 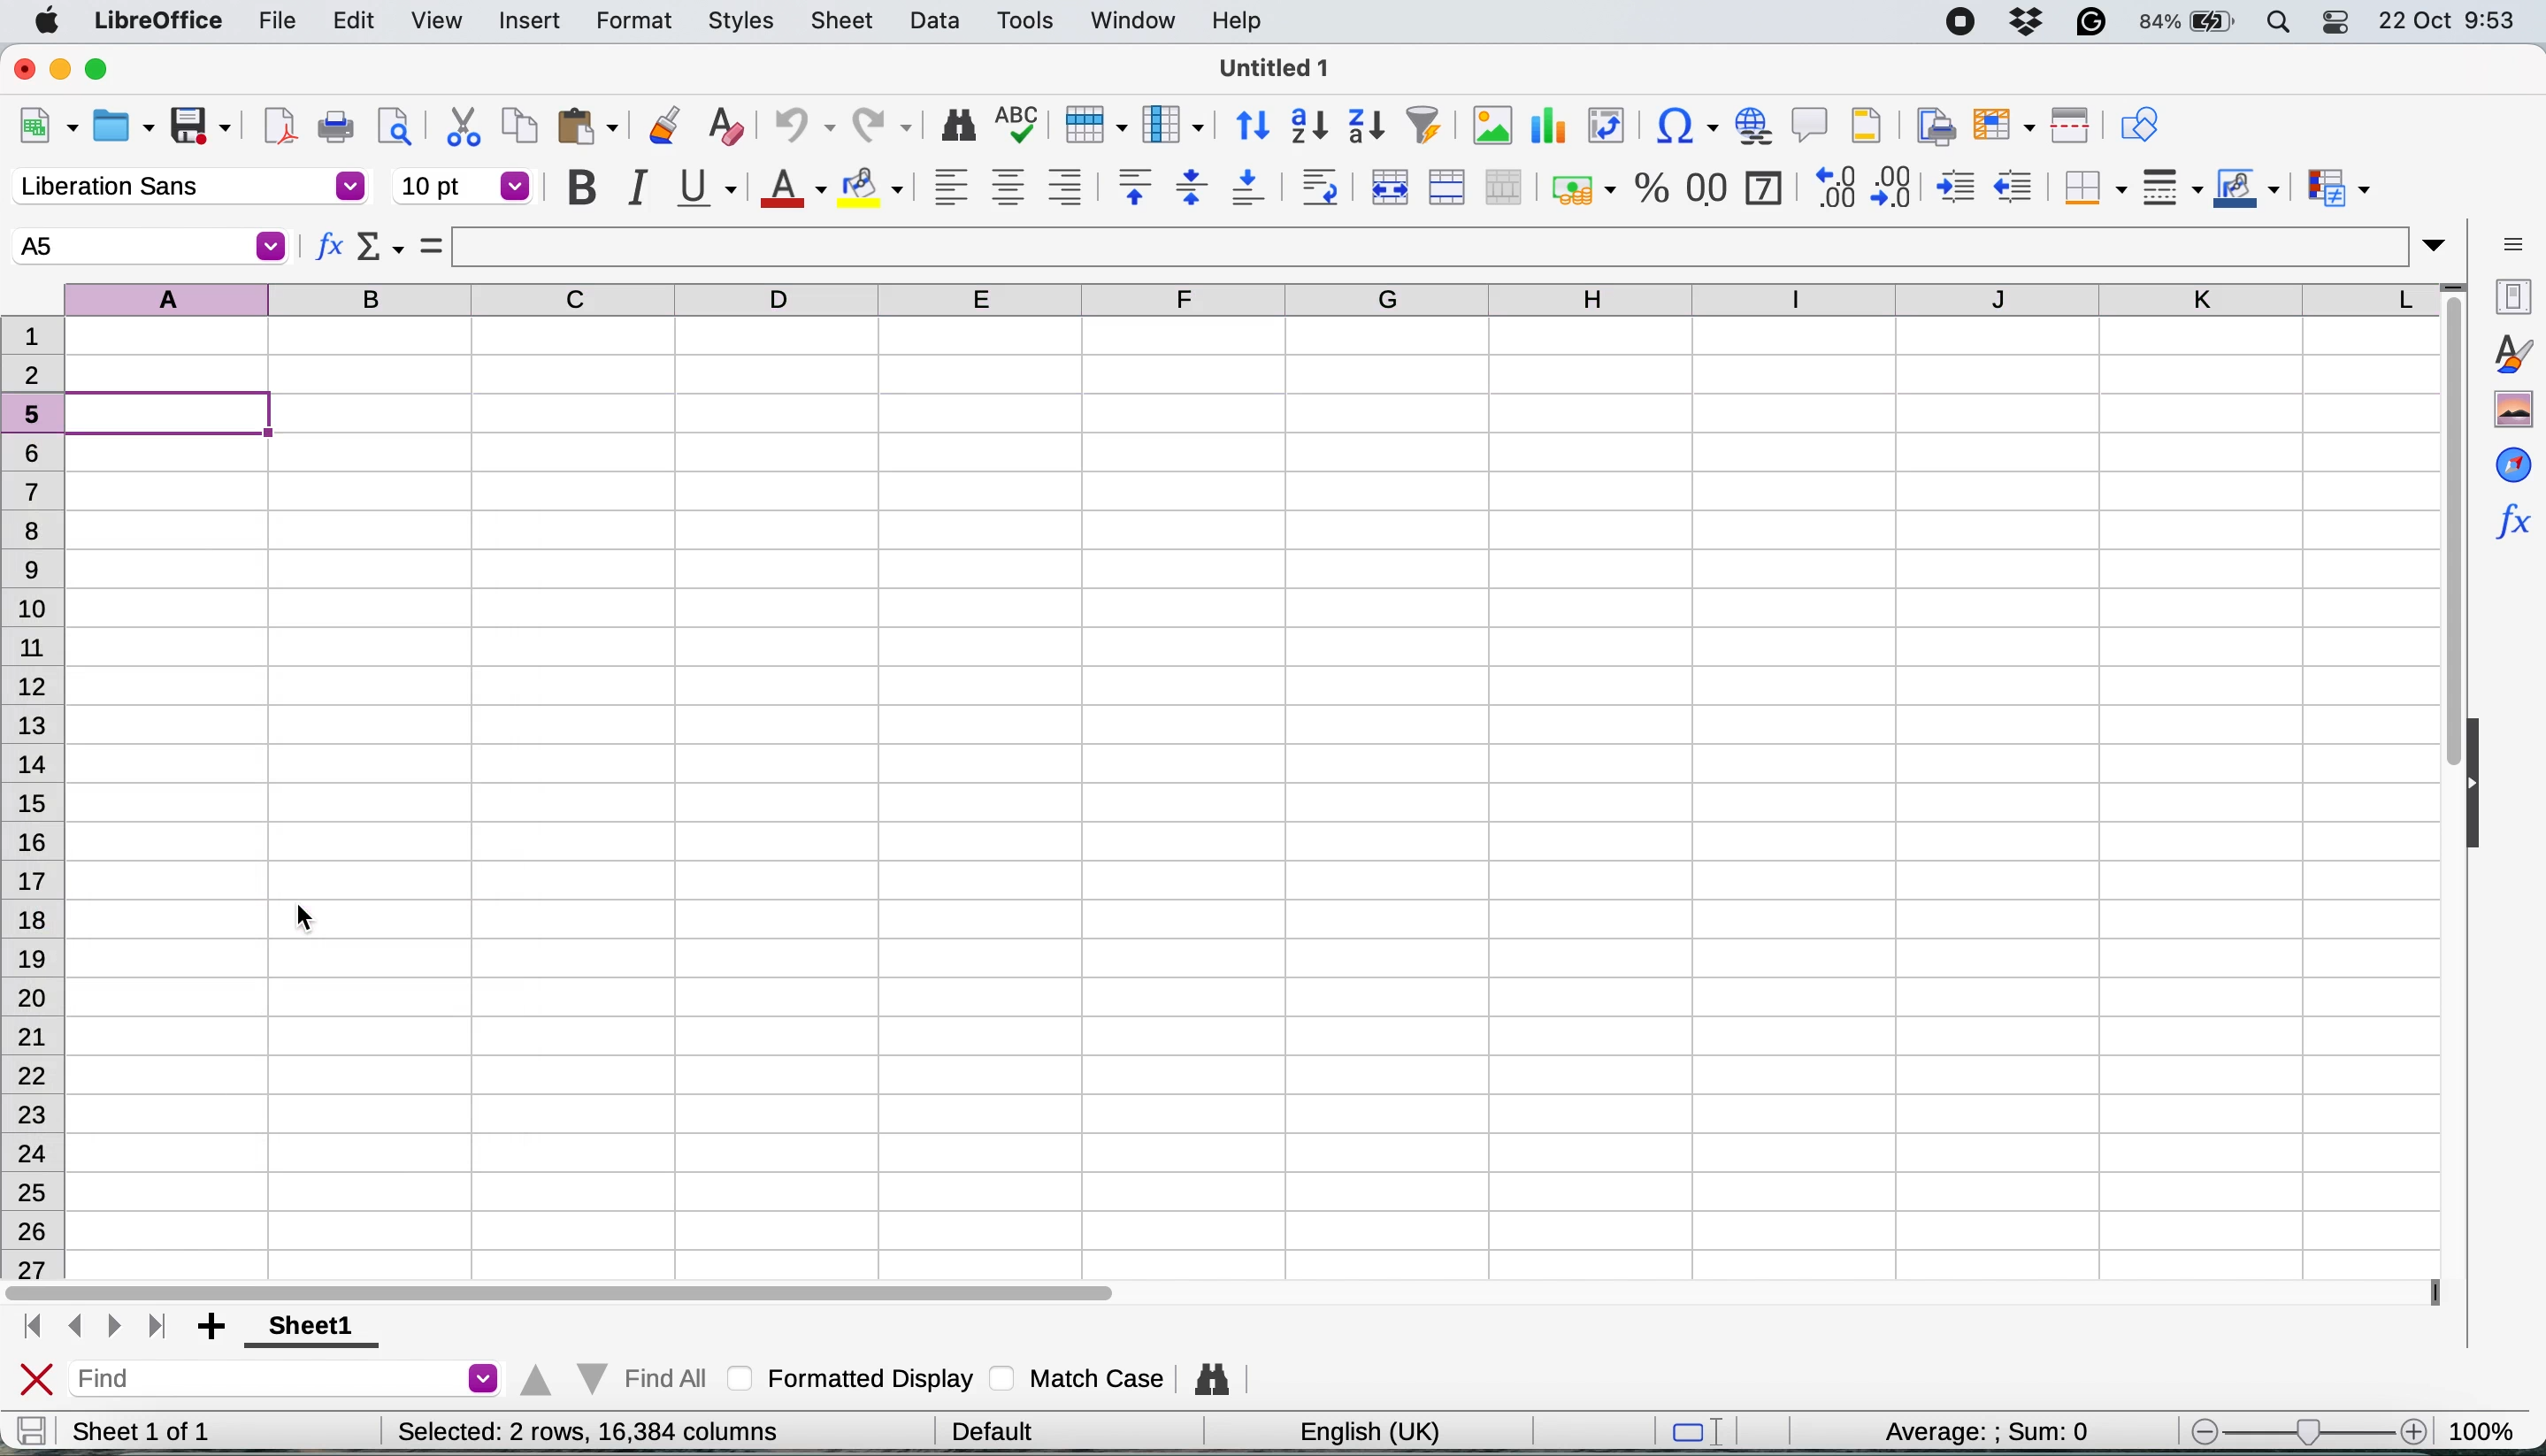 What do you see at coordinates (2033, 21) in the screenshot?
I see `dropbox` at bounding box center [2033, 21].